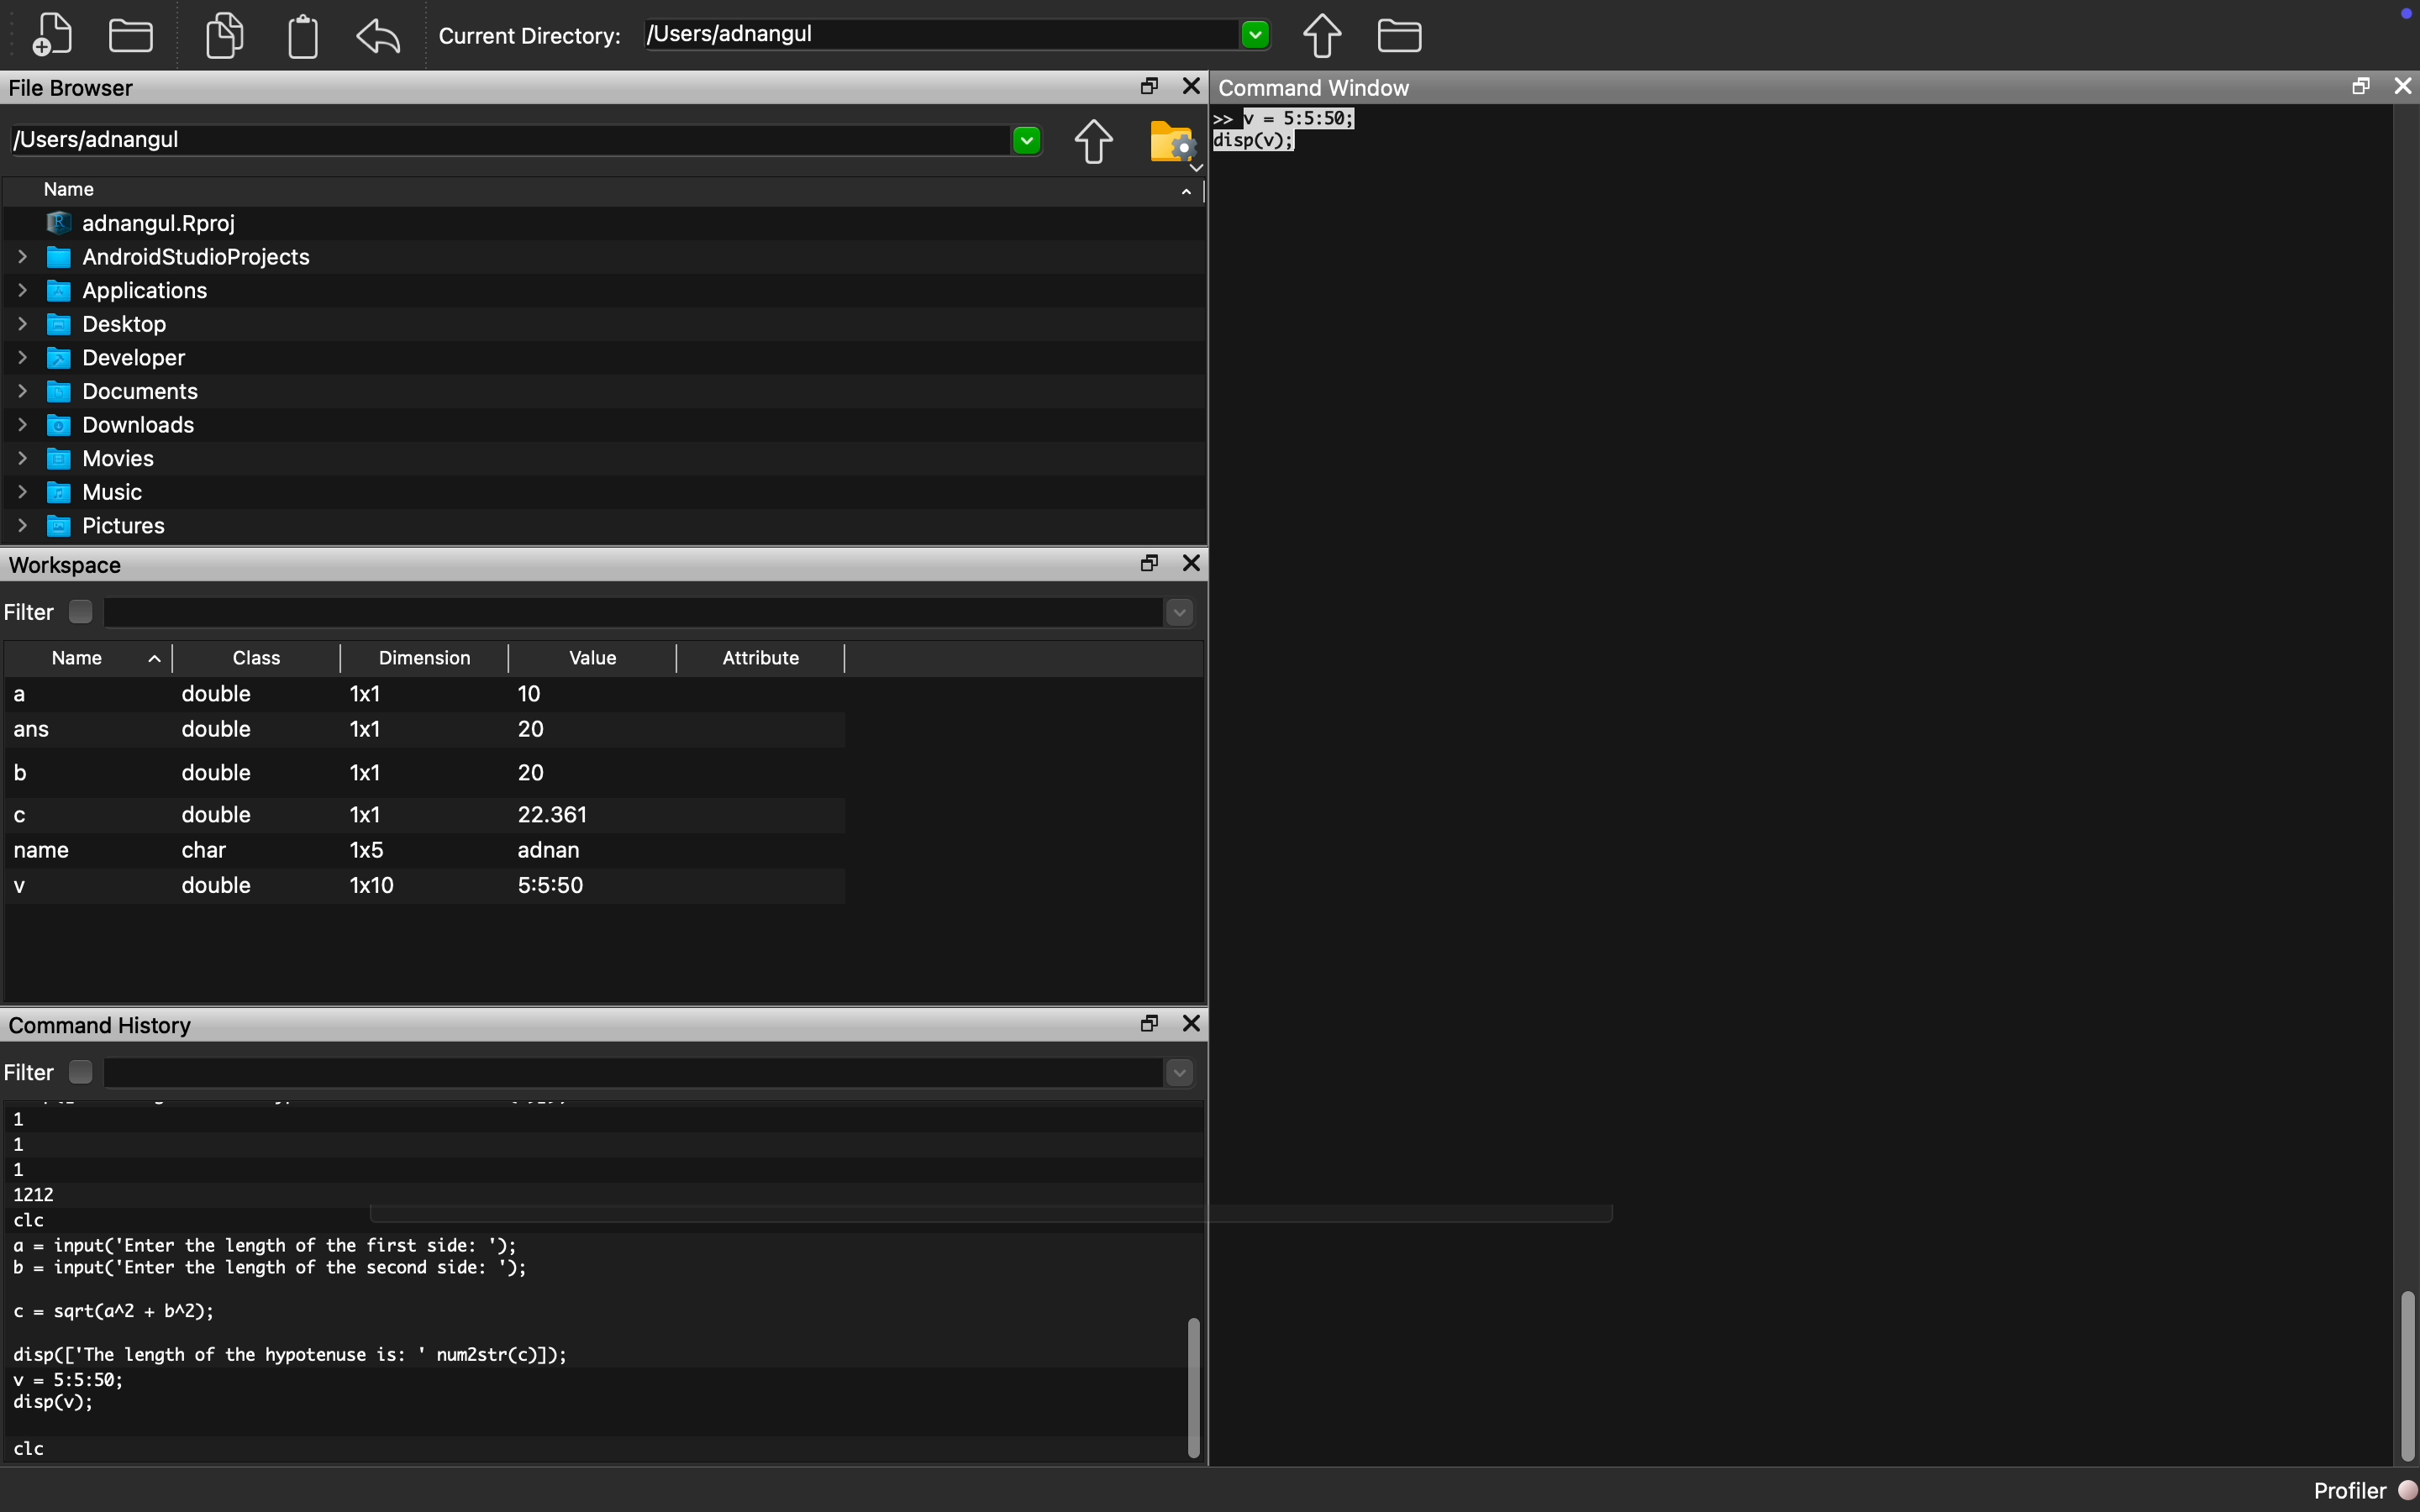  What do you see at coordinates (532, 772) in the screenshot?
I see `20` at bounding box center [532, 772].